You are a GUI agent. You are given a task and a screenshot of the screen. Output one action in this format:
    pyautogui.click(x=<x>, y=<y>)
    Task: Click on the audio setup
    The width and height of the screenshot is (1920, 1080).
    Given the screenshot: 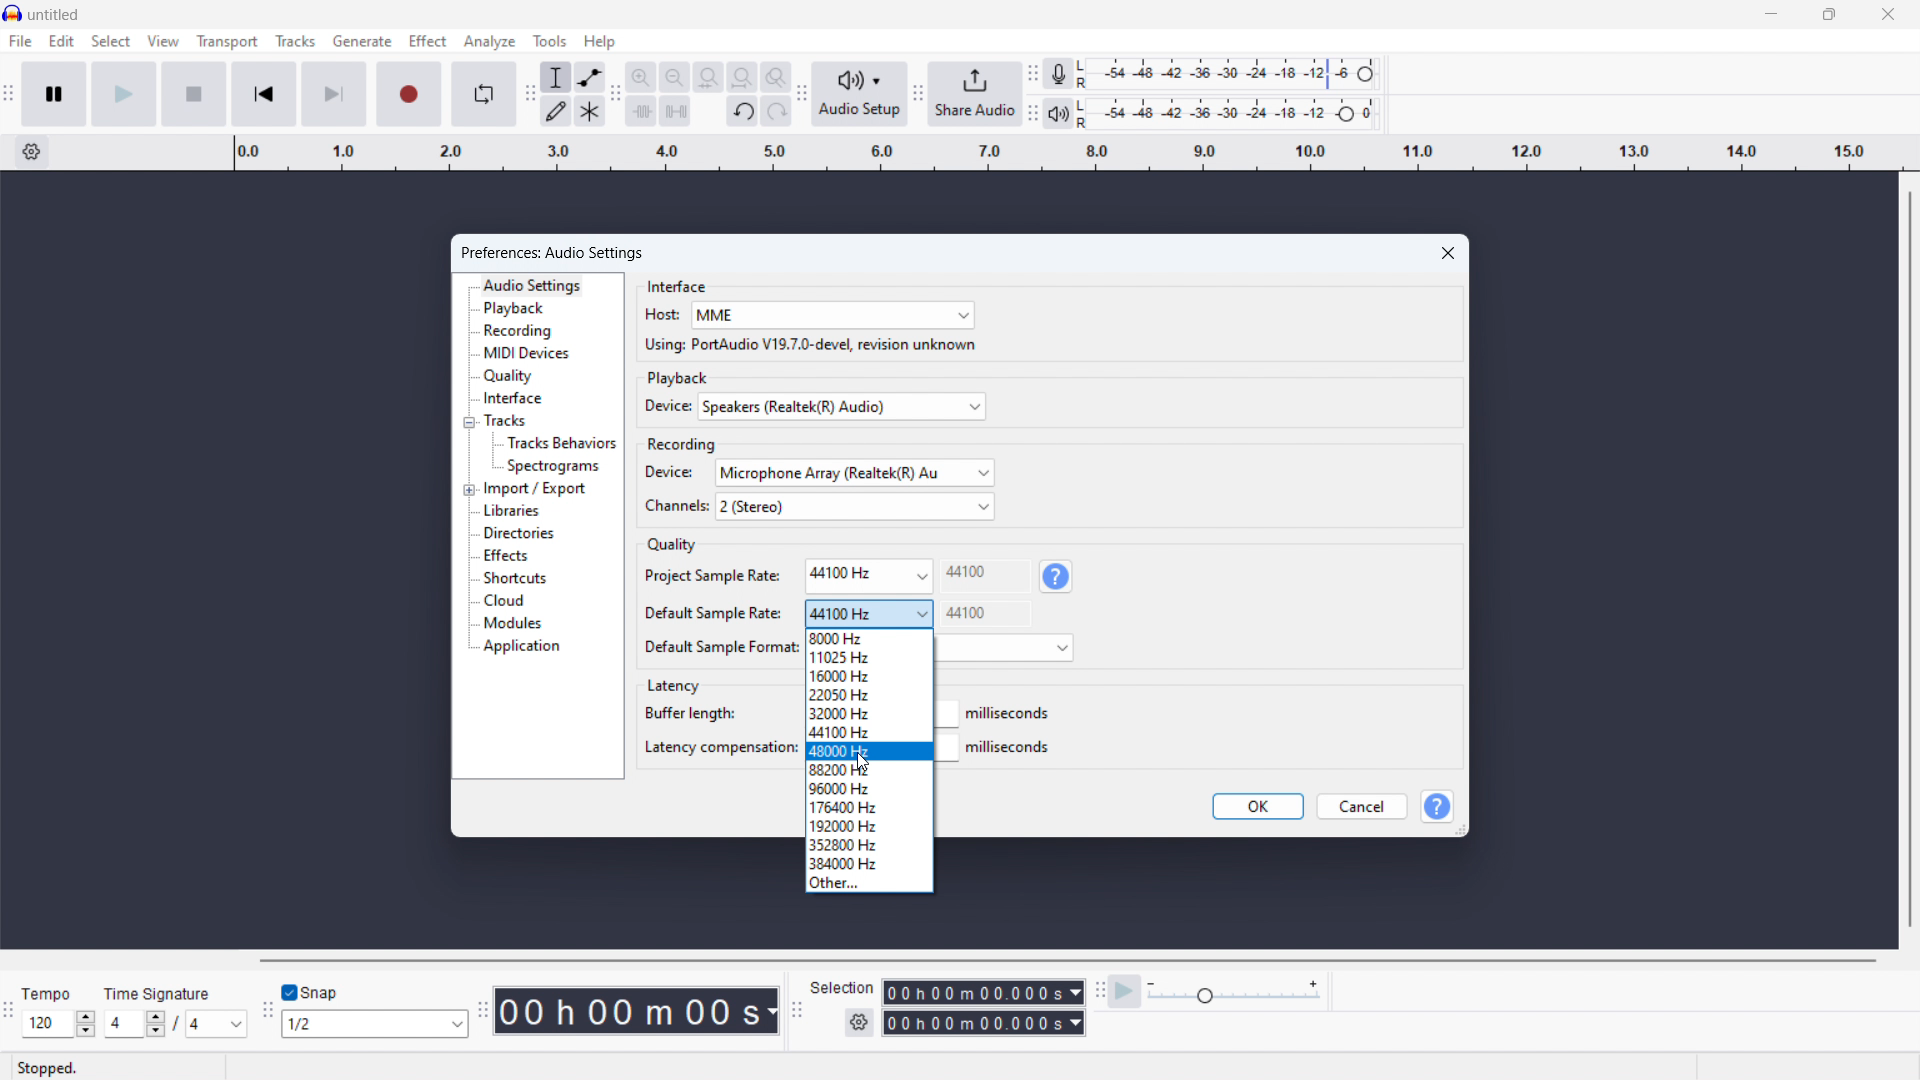 What is the action you would take?
    pyautogui.click(x=859, y=94)
    